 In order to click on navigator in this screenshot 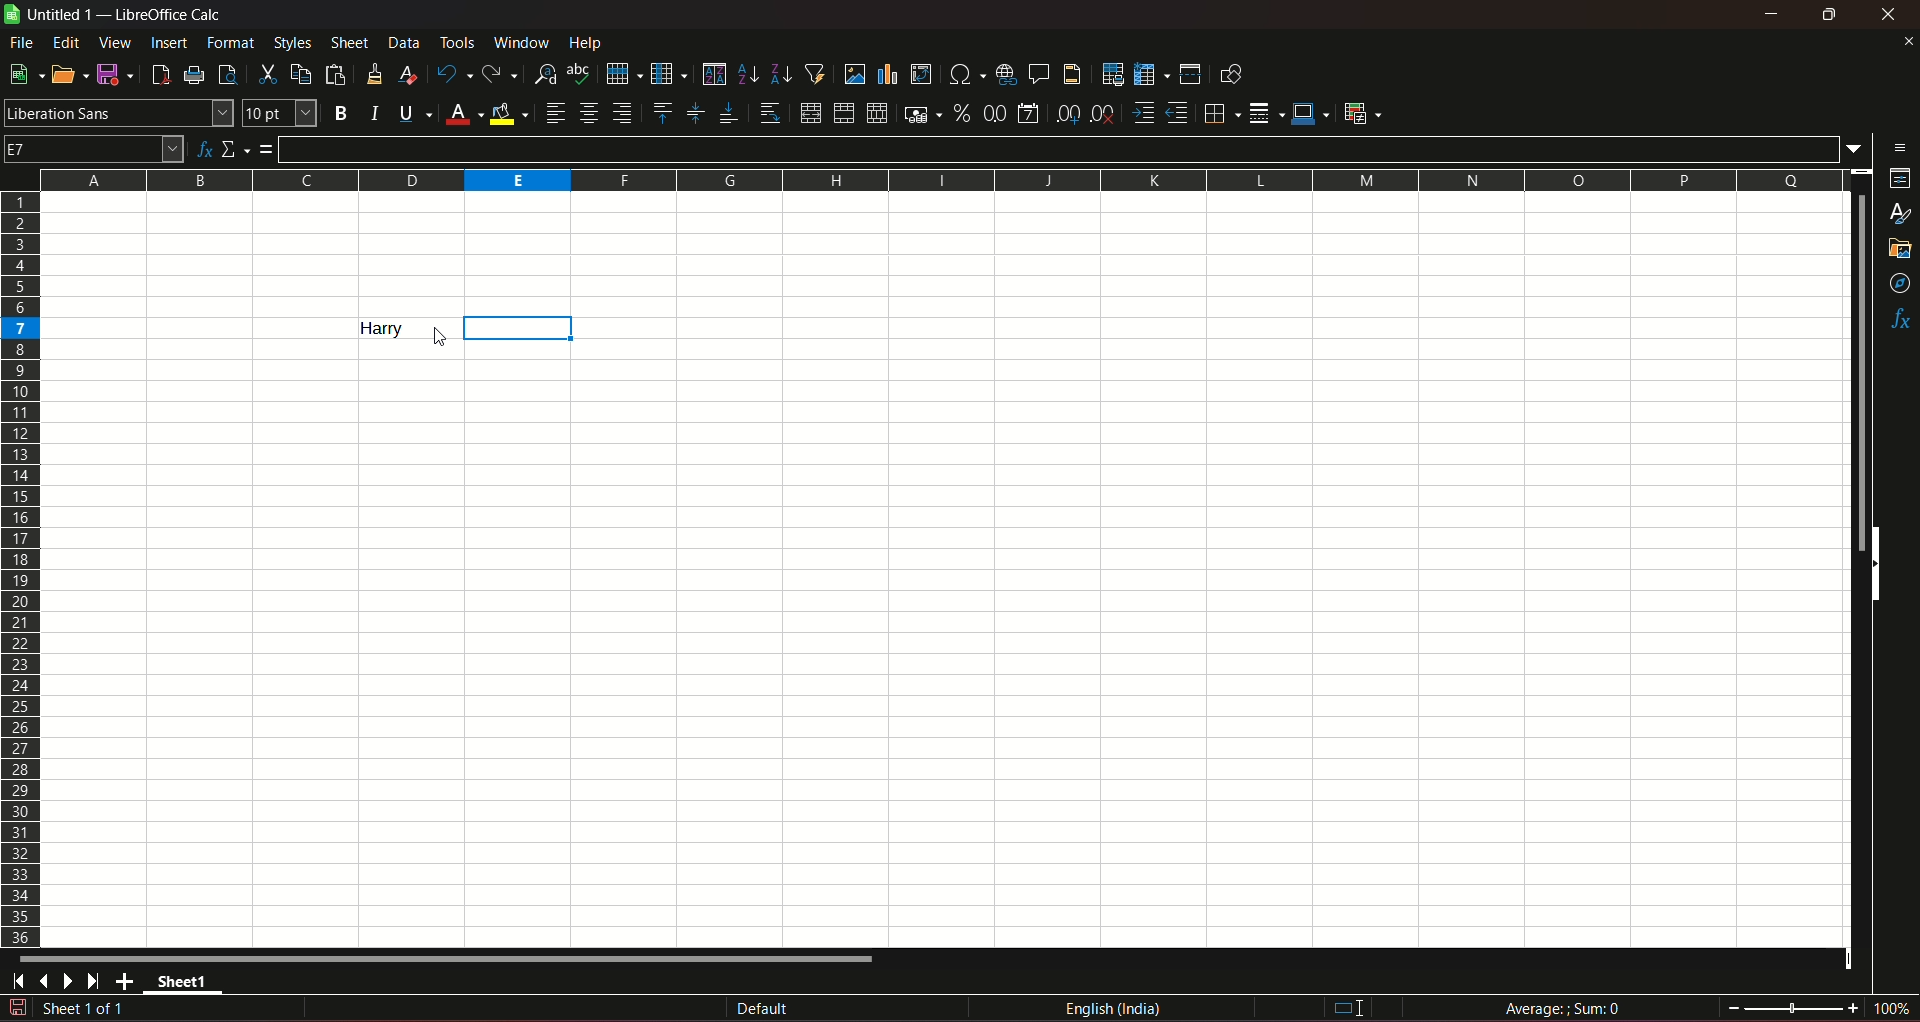, I will do `click(1901, 285)`.